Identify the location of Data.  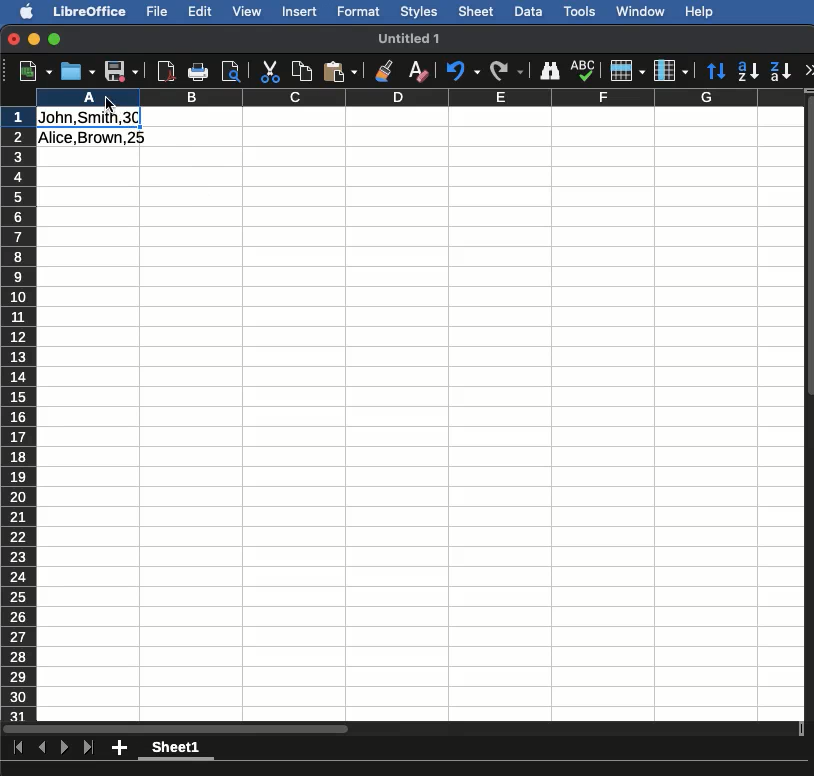
(530, 11).